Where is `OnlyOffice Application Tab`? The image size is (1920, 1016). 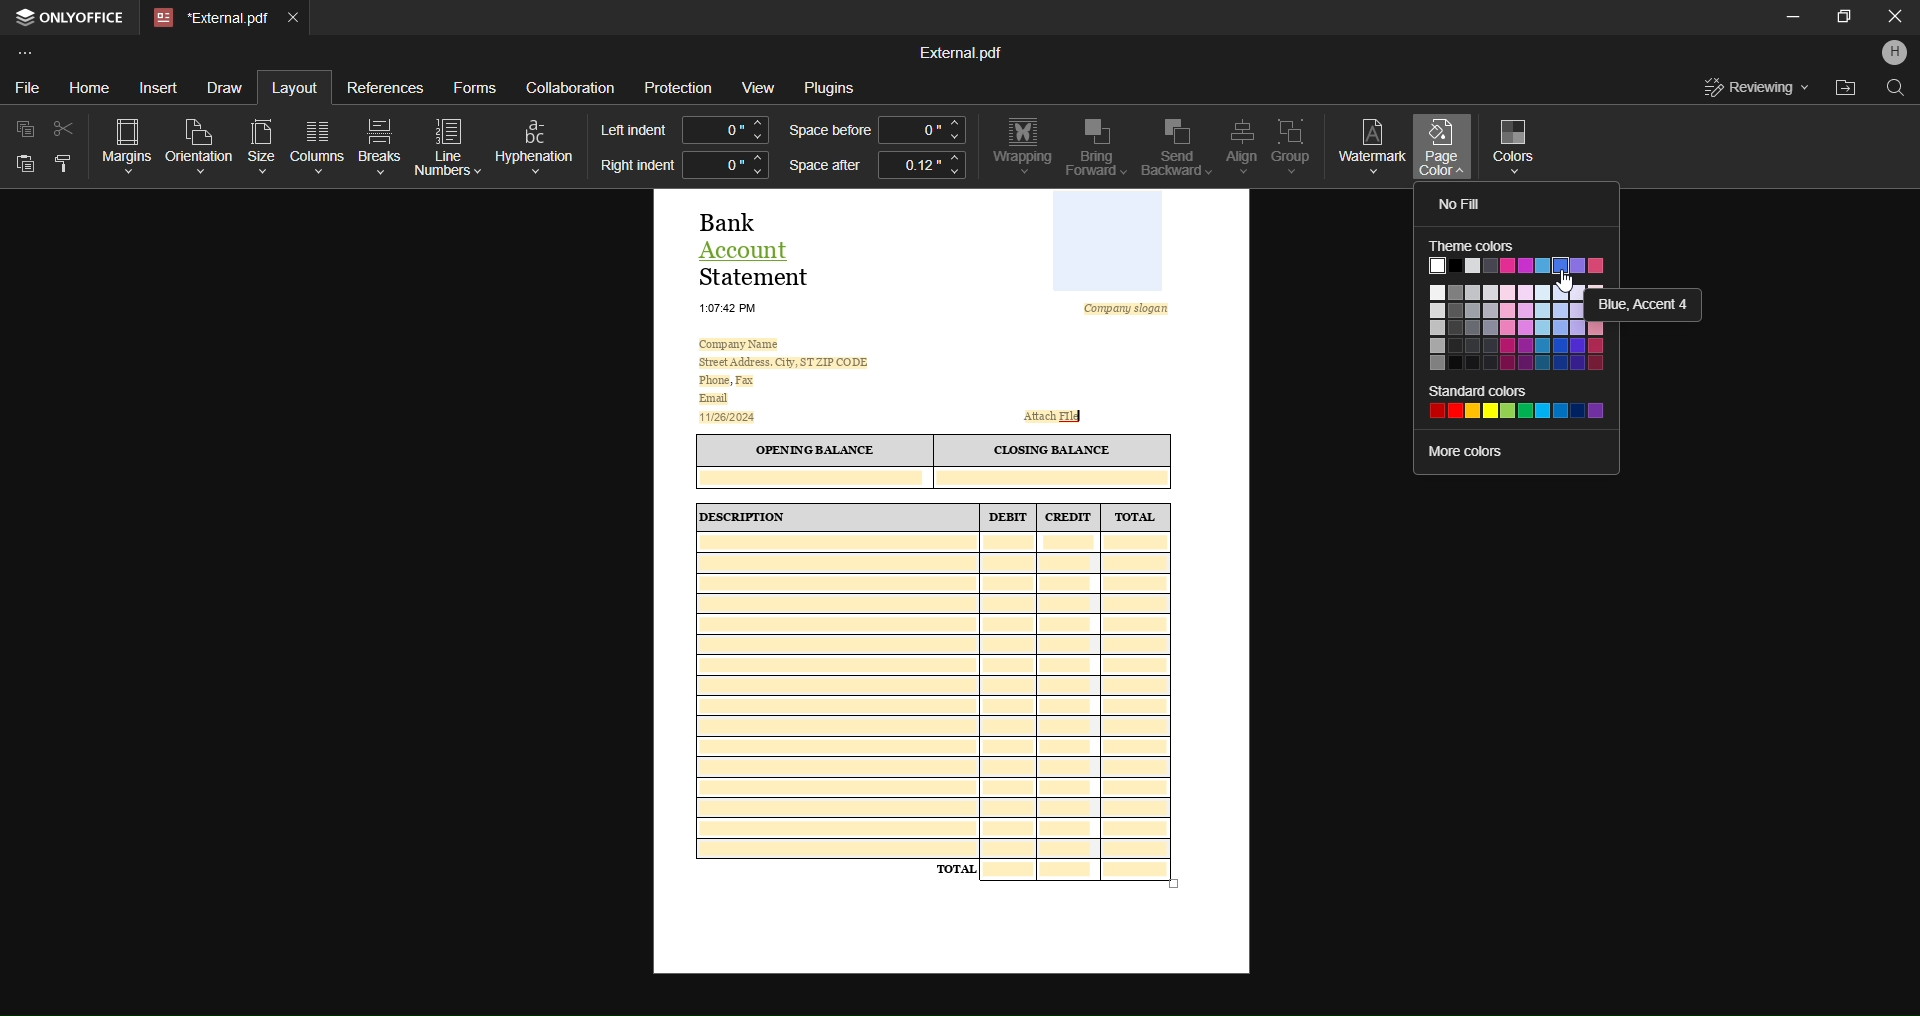 OnlyOffice Application Tab is located at coordinates (74, 20).